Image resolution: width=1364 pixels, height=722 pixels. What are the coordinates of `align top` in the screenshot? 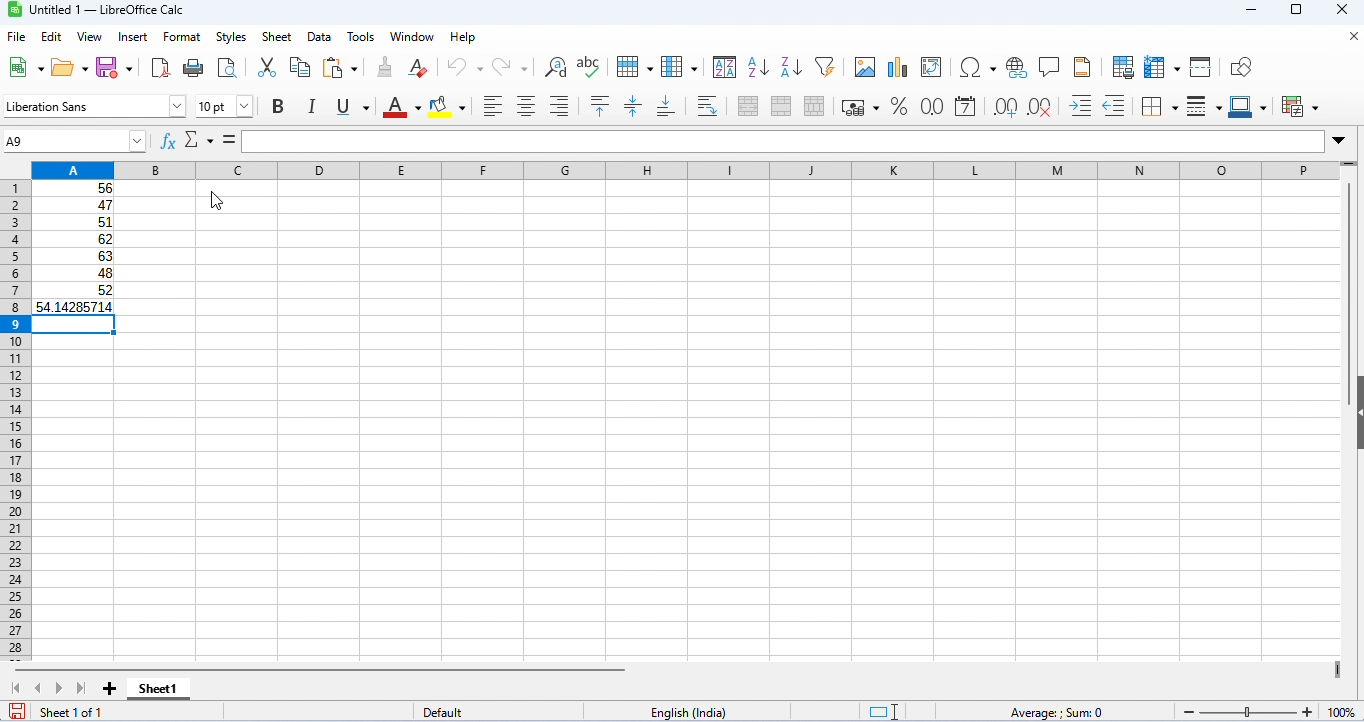 It's located at (602, 106).